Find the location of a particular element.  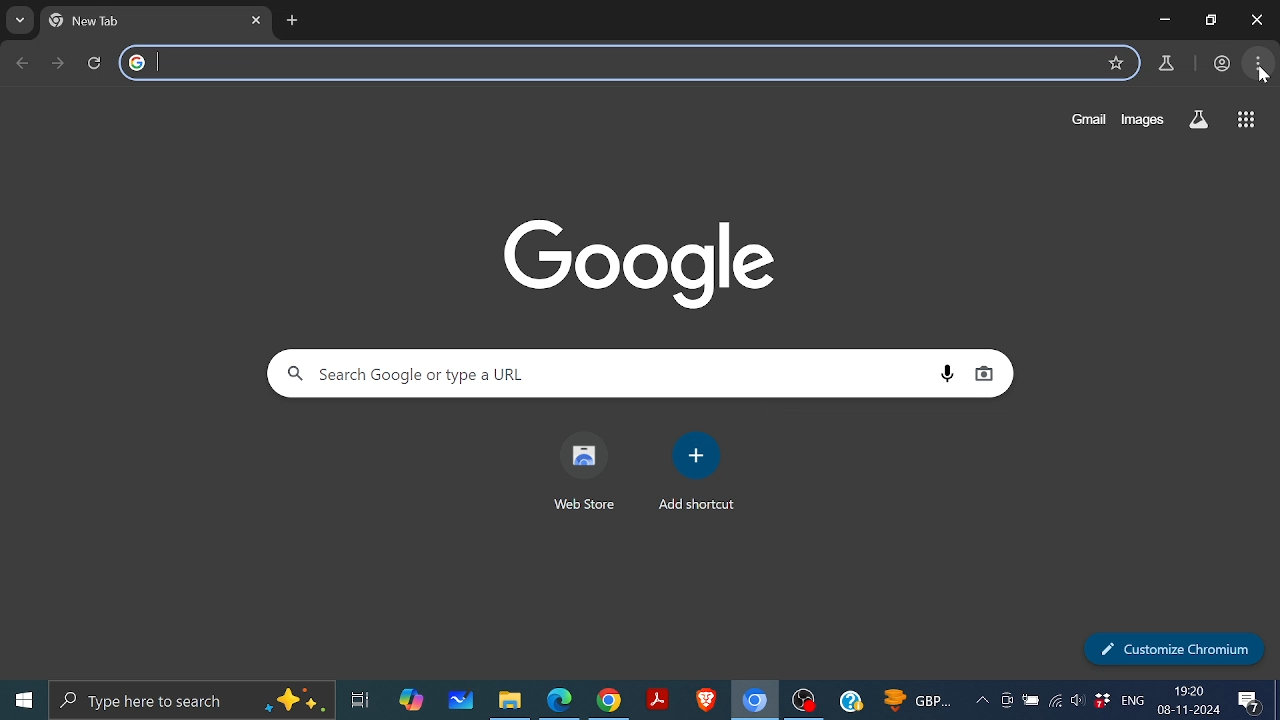

Chromium is located at coordinates (754, 699).